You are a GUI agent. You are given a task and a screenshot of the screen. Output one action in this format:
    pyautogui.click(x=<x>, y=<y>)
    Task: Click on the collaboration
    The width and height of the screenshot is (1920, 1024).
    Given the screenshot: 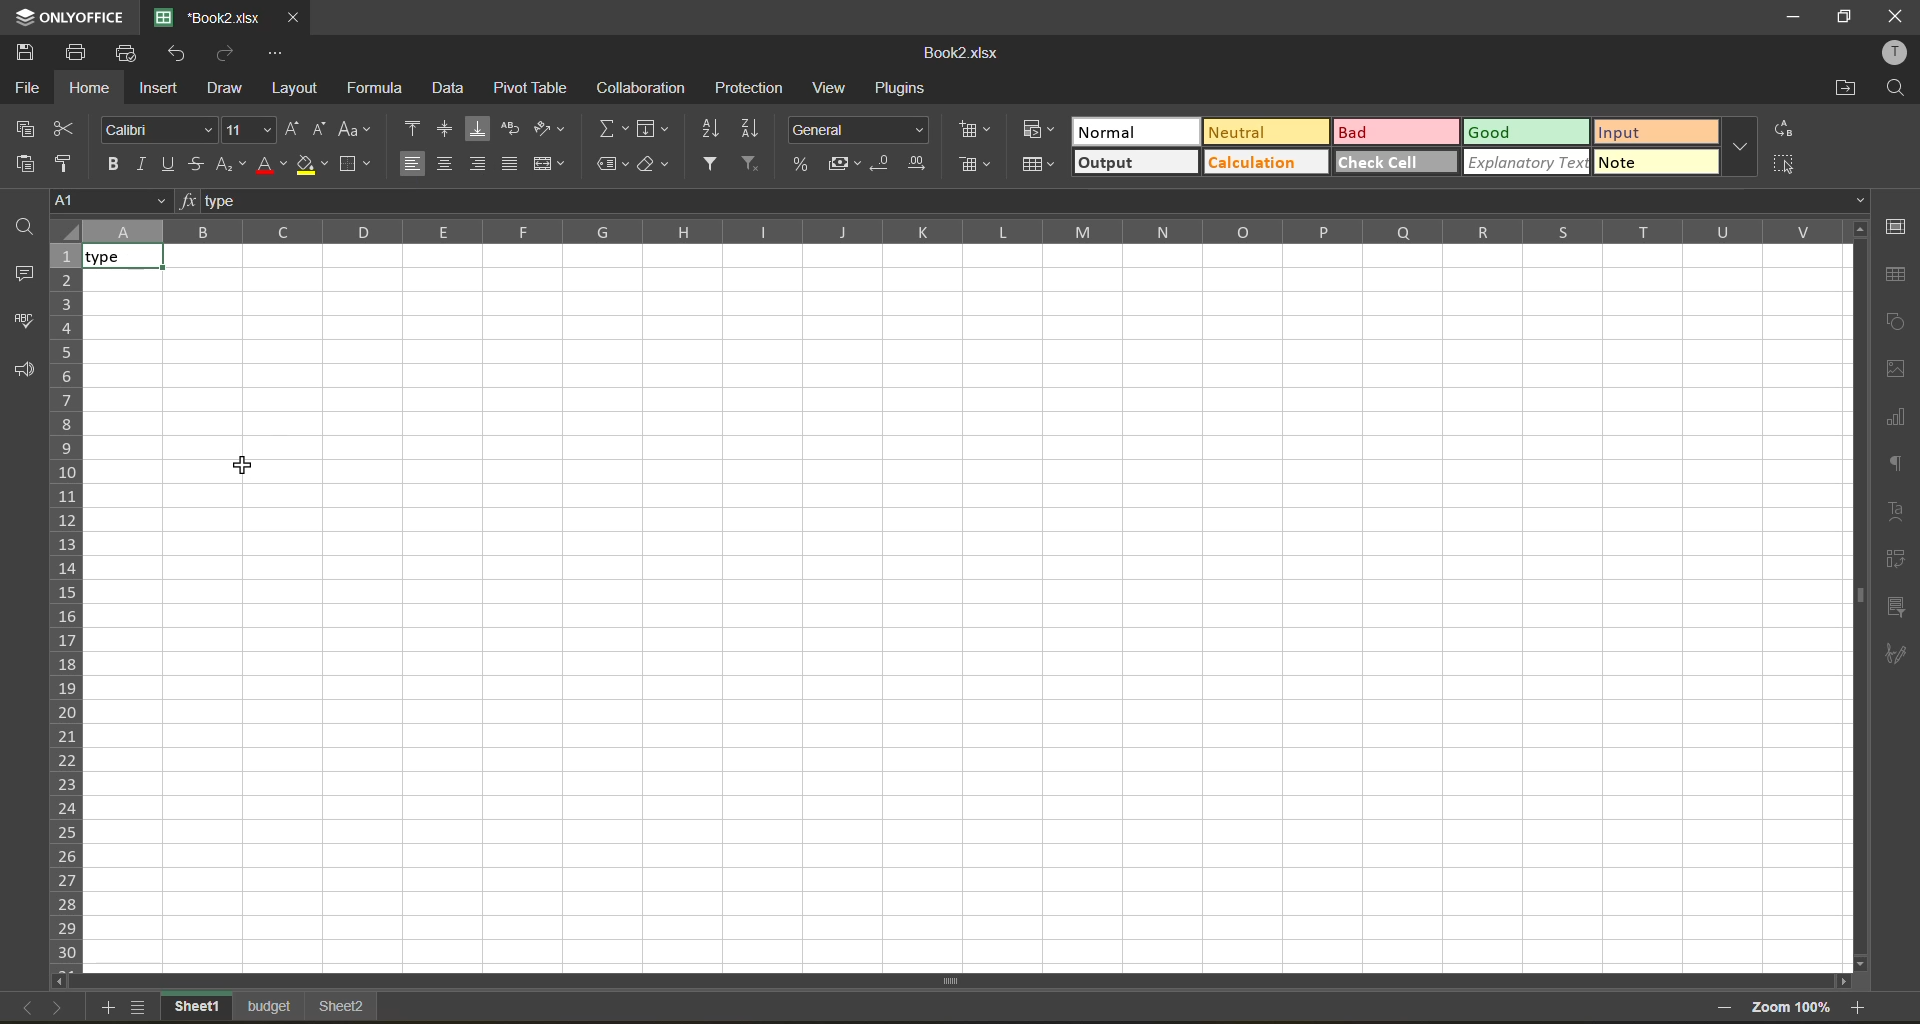 What is the action you would take?
    pyautogui.click(x=642, y=87)
    